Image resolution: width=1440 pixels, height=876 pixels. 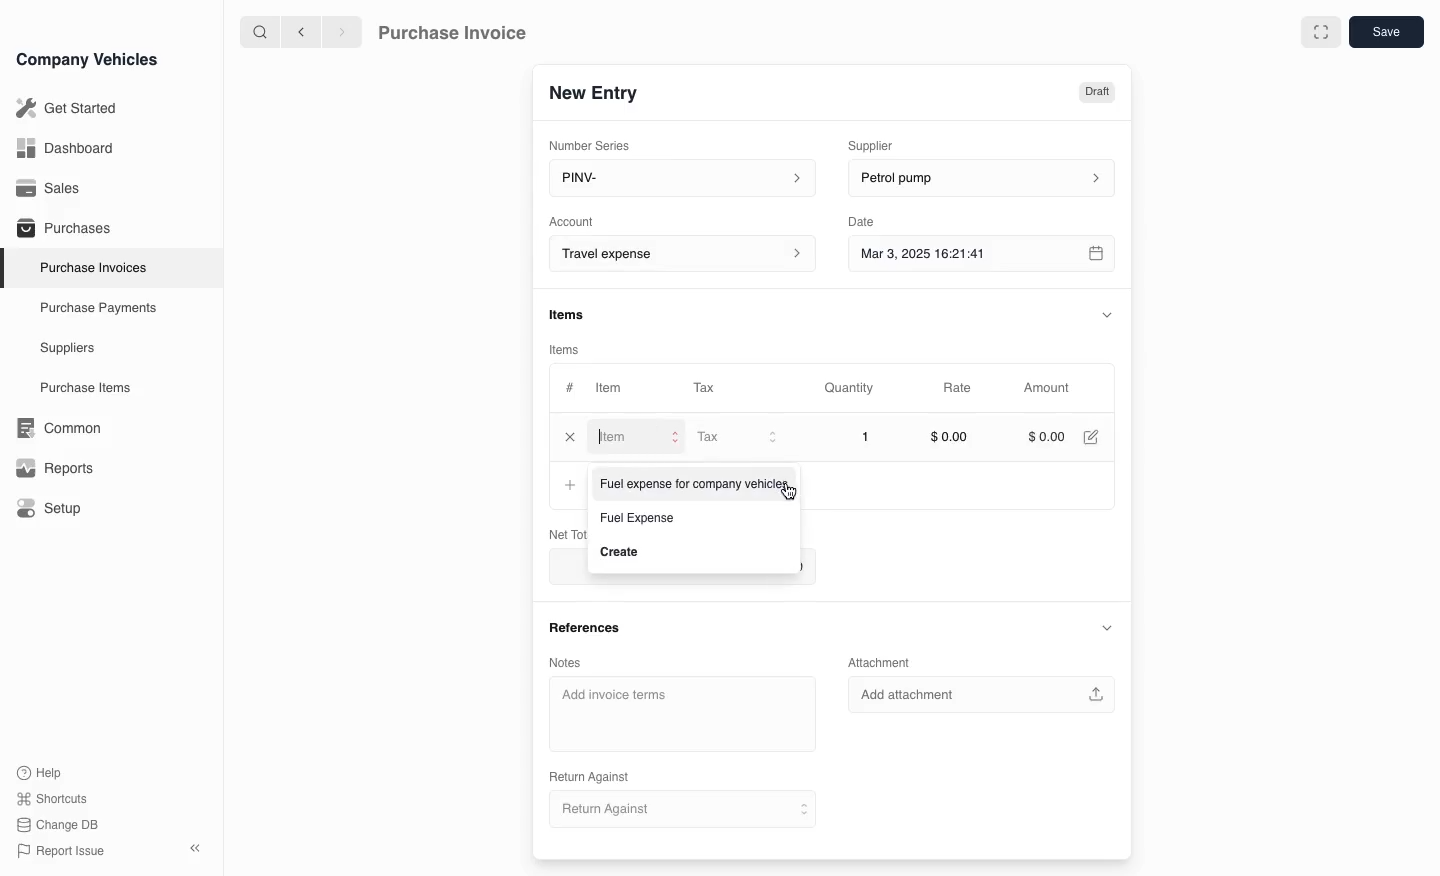 I want to click on Purchase Invoice, so click(x=466, y=31).